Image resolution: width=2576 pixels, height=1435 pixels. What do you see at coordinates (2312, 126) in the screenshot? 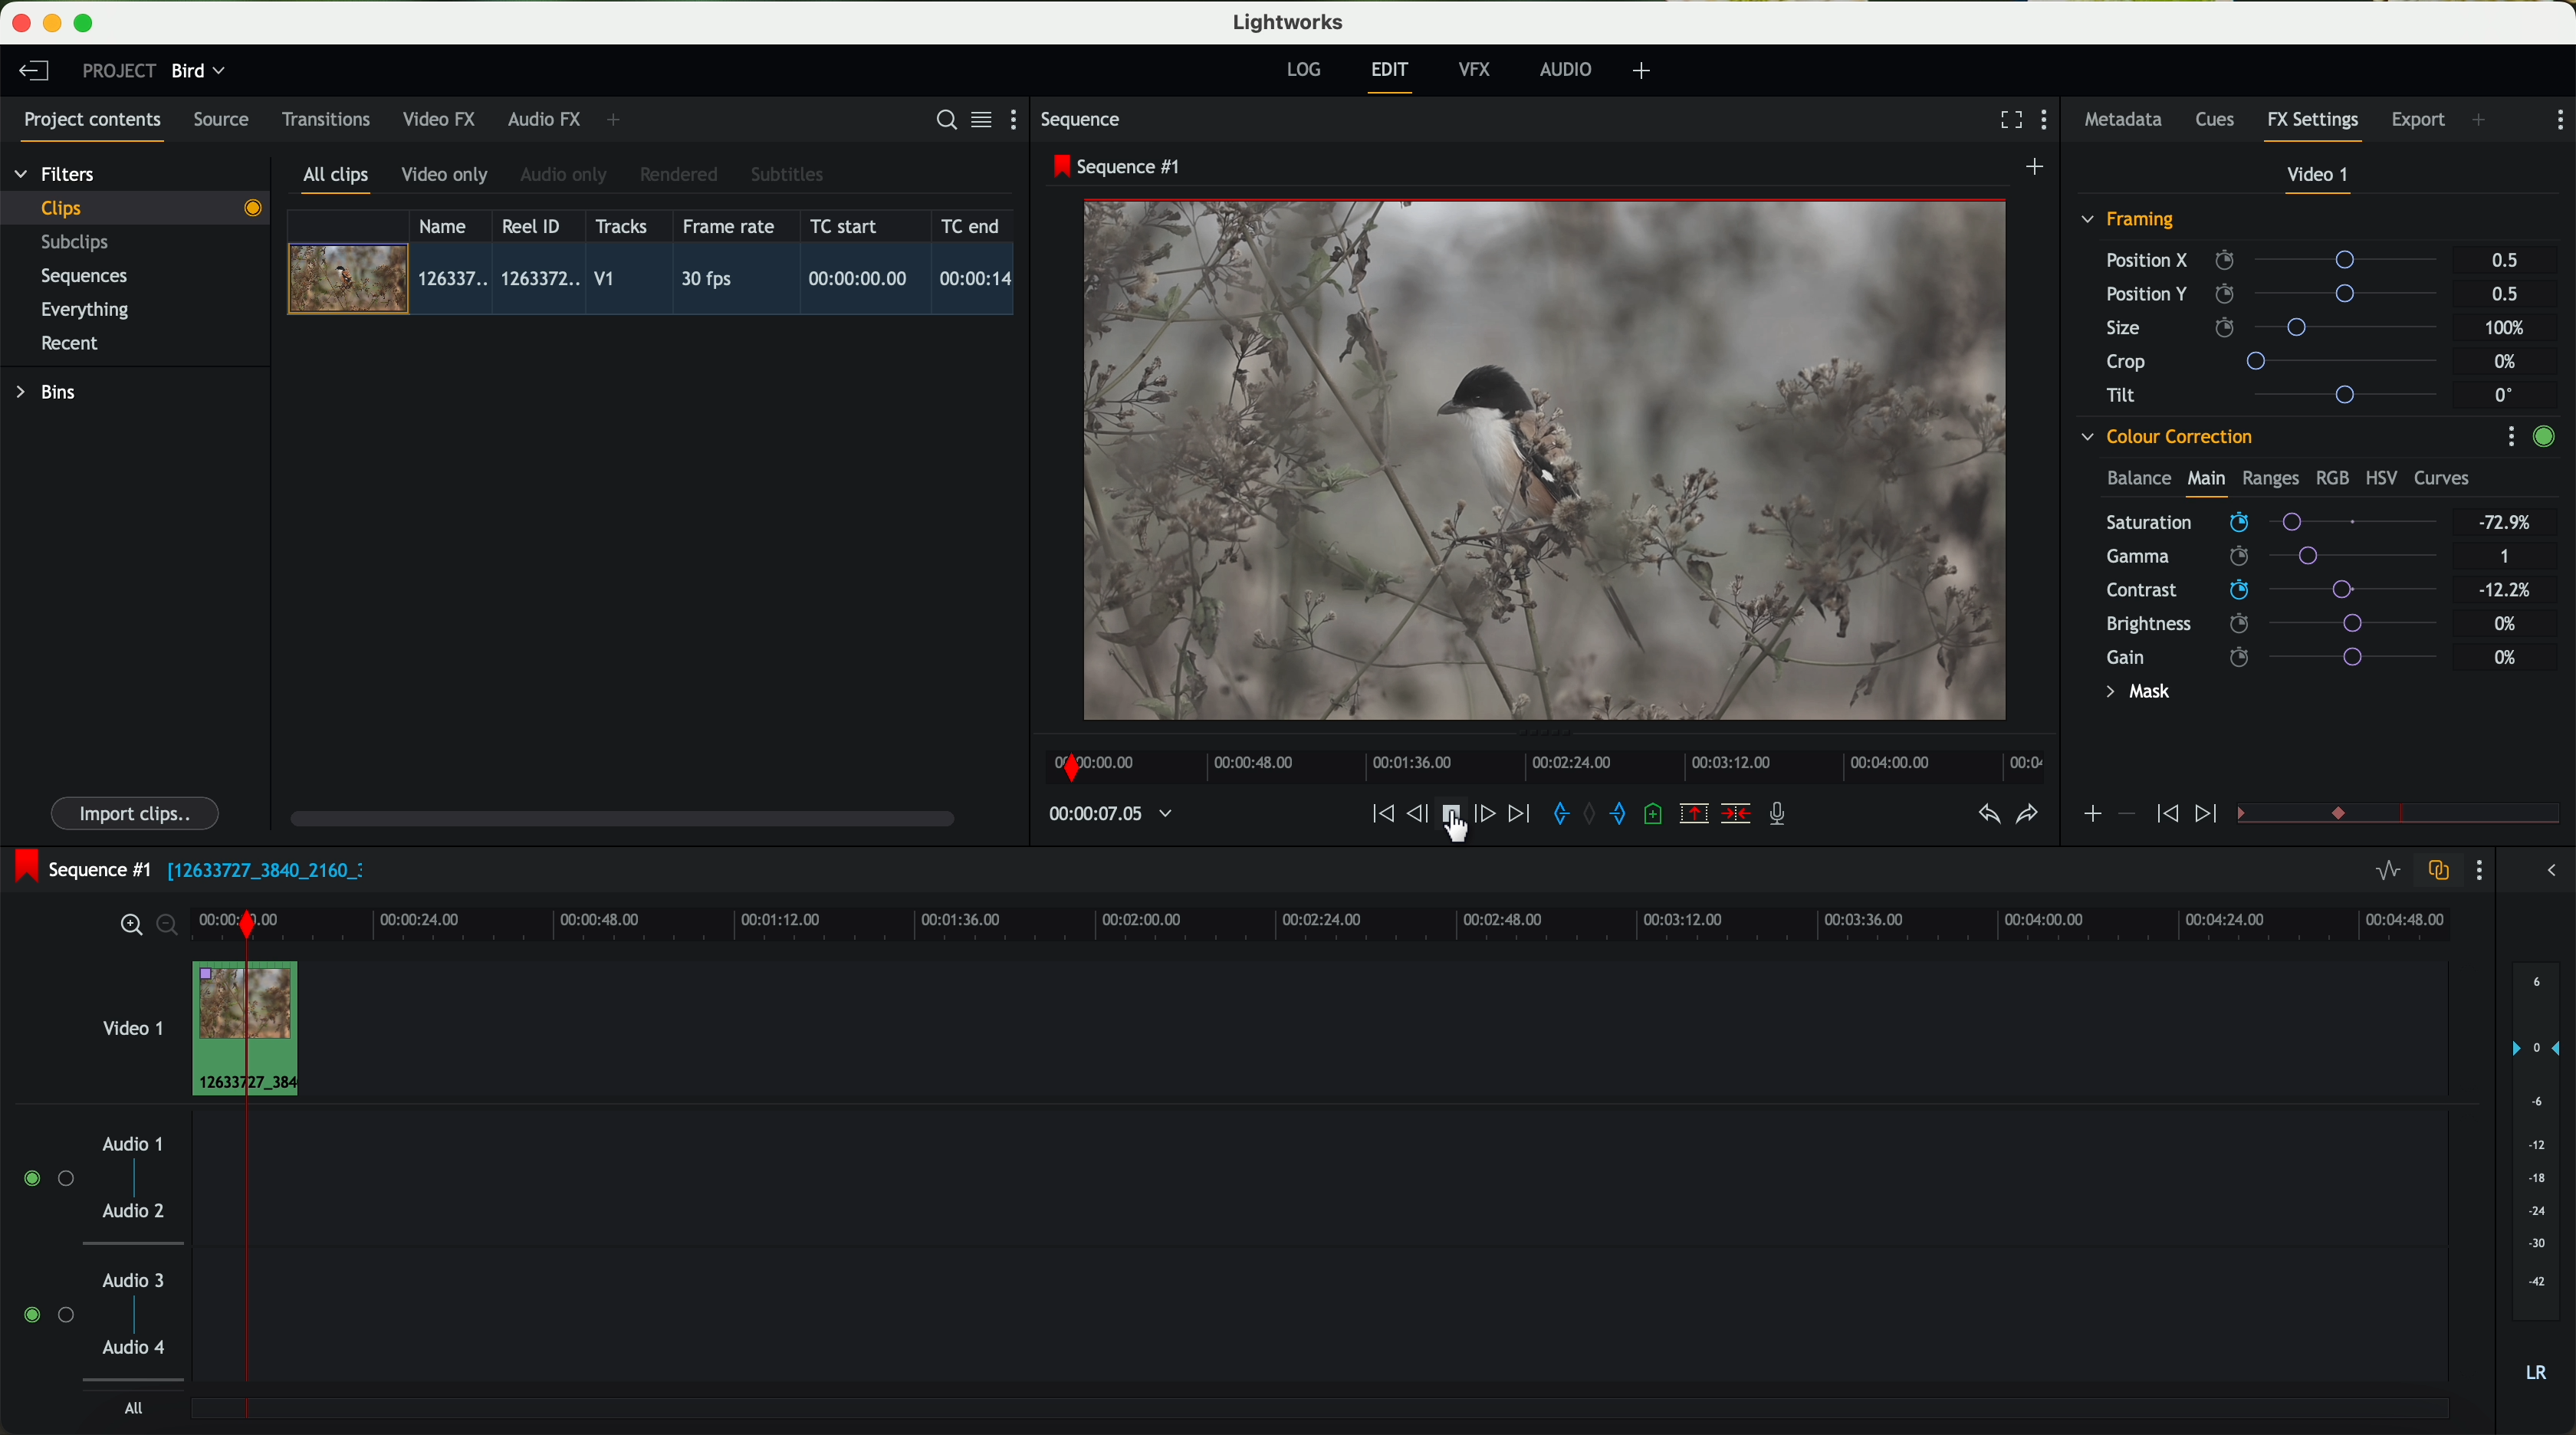
I see `fx settings` at bounding box center [2312, 126].